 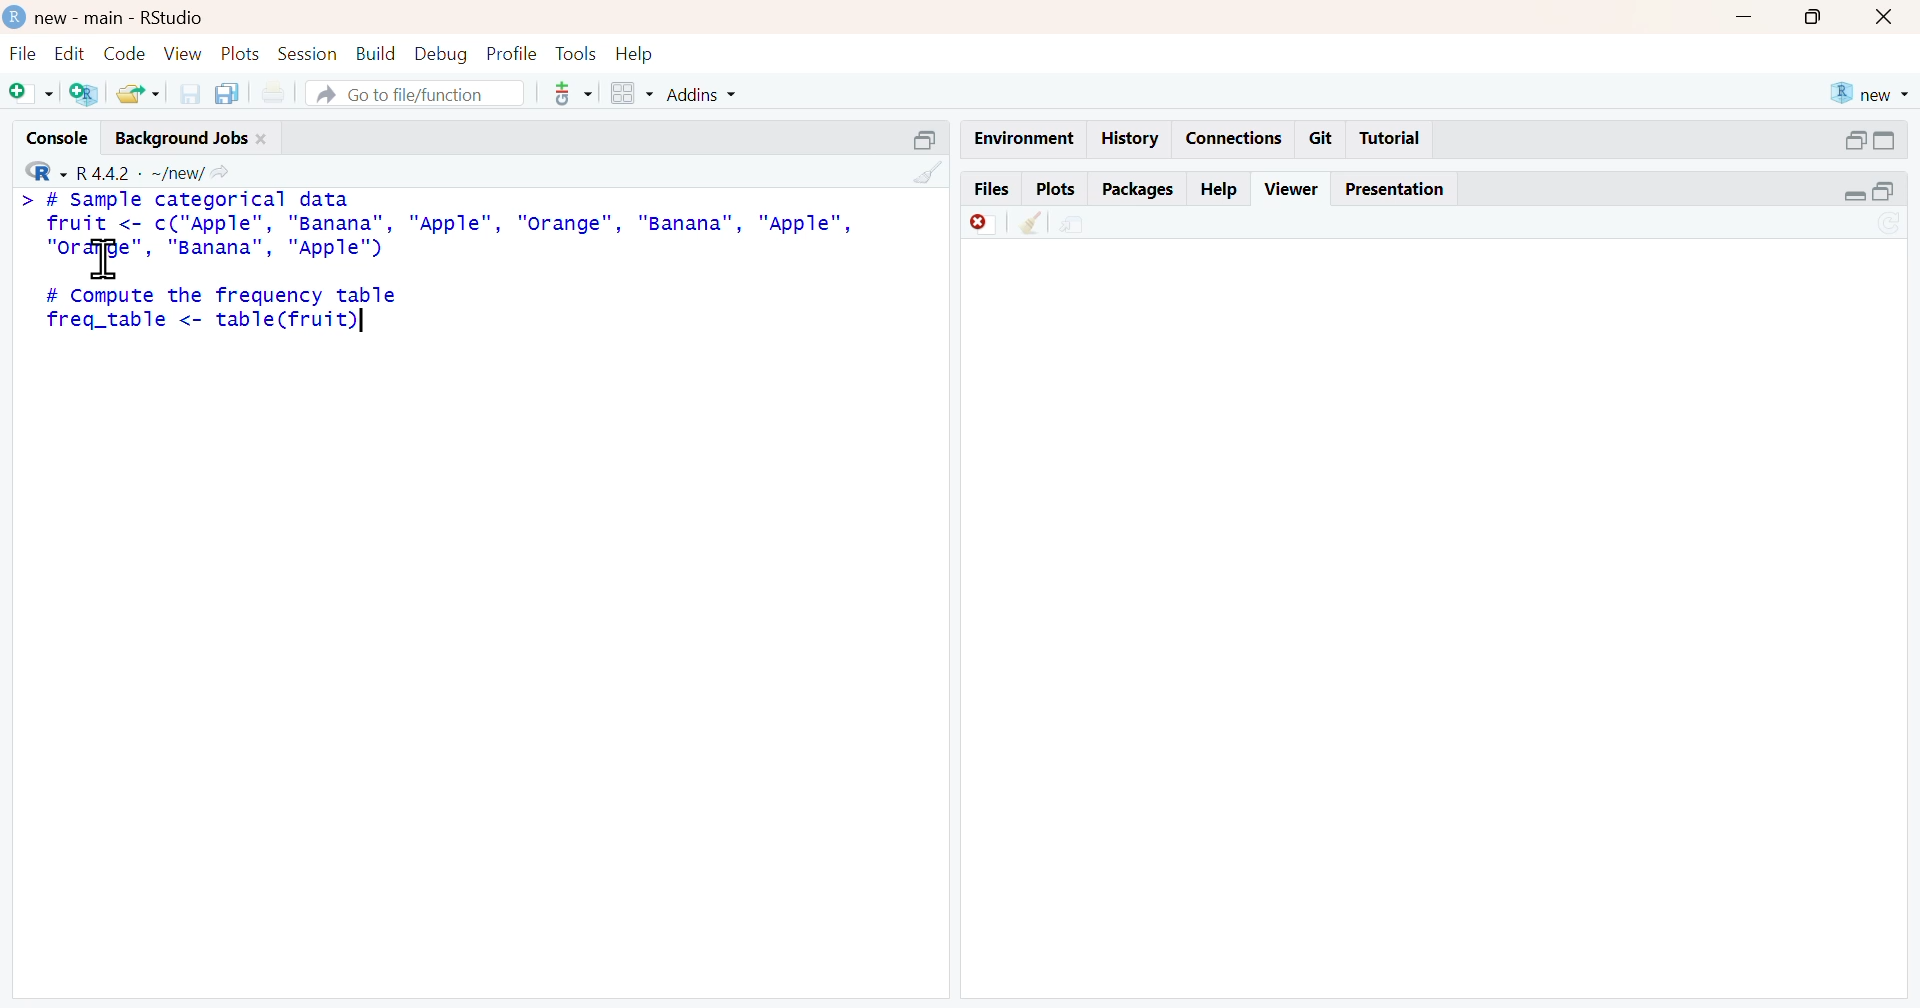 I want to click on refresh current plot, so click(x=1892, y=224).